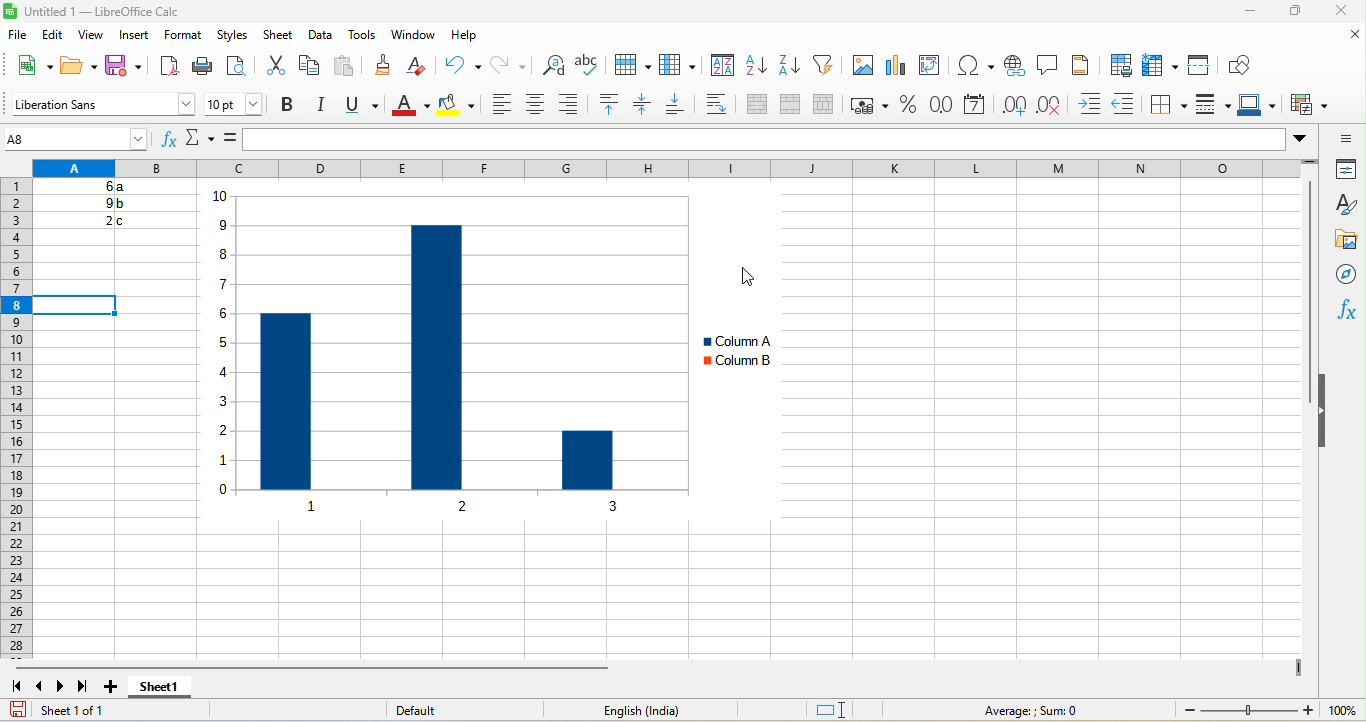 This screenshot has width=1366, height=722. I want to click on cursor, so click(753, 278).